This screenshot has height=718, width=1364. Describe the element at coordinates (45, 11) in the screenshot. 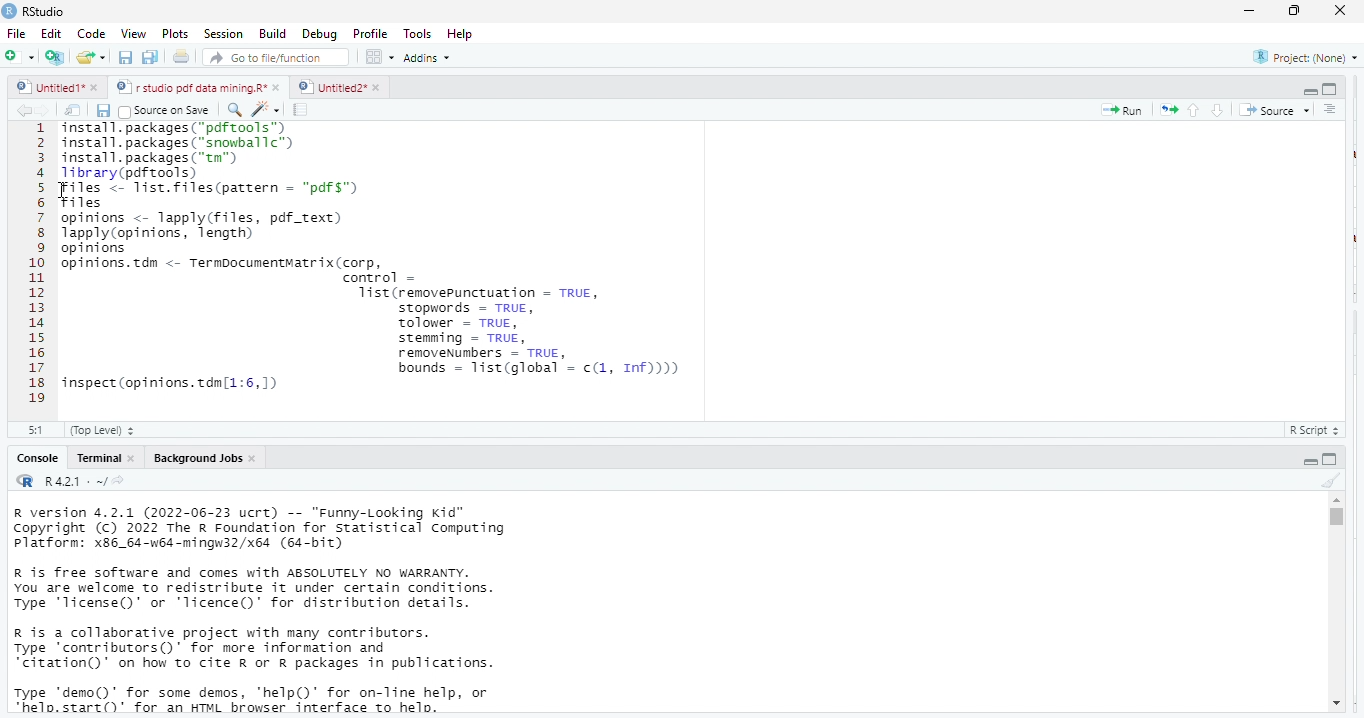

I see `rs studio` at that location.